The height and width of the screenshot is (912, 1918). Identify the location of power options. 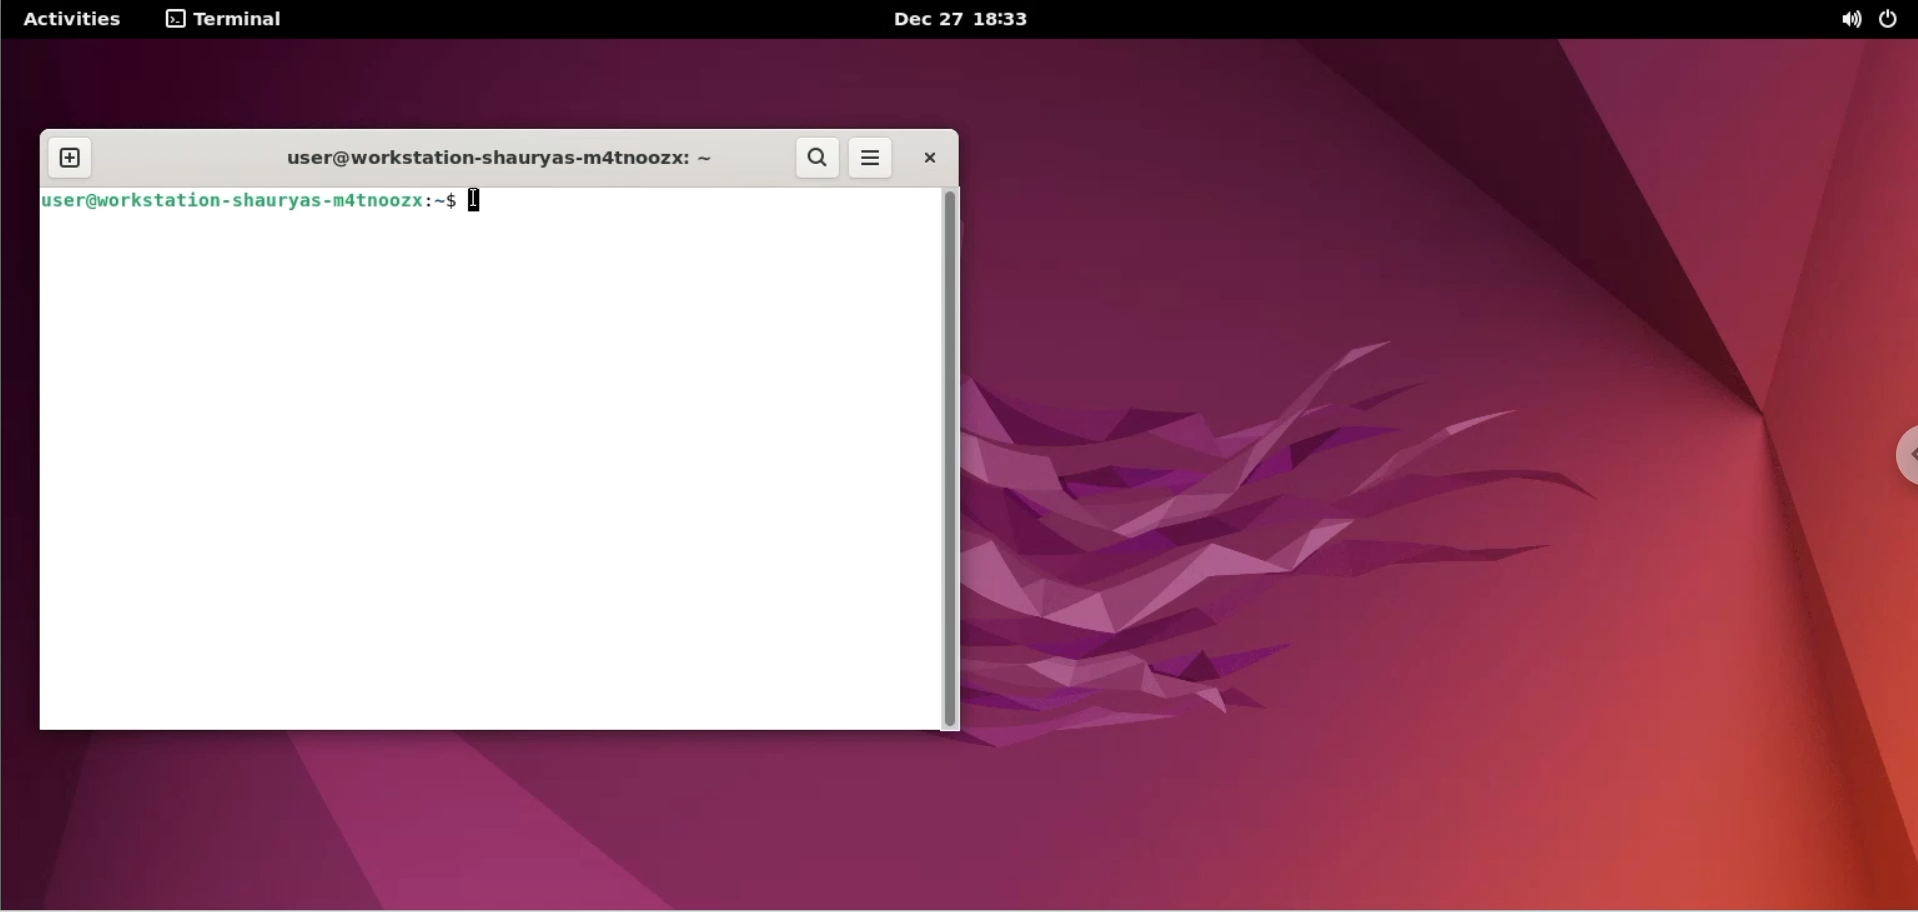
(1893, 20).